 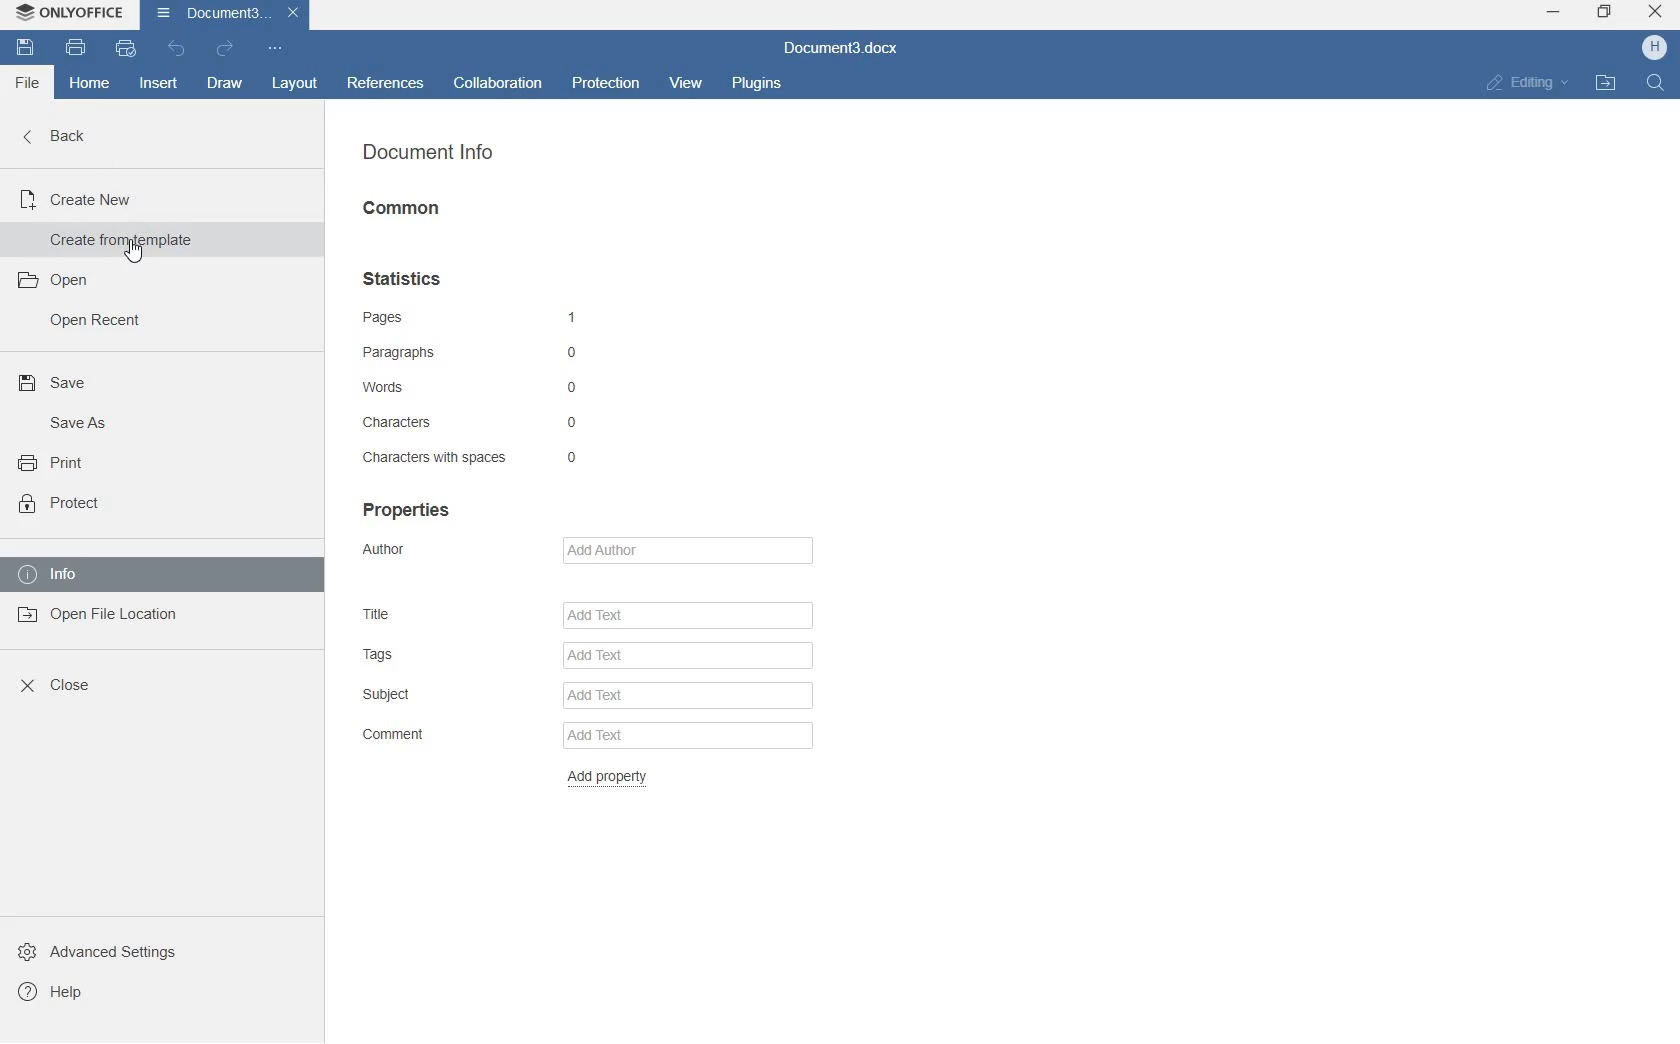 I want to click on statistics, so click(x=410, y=276).